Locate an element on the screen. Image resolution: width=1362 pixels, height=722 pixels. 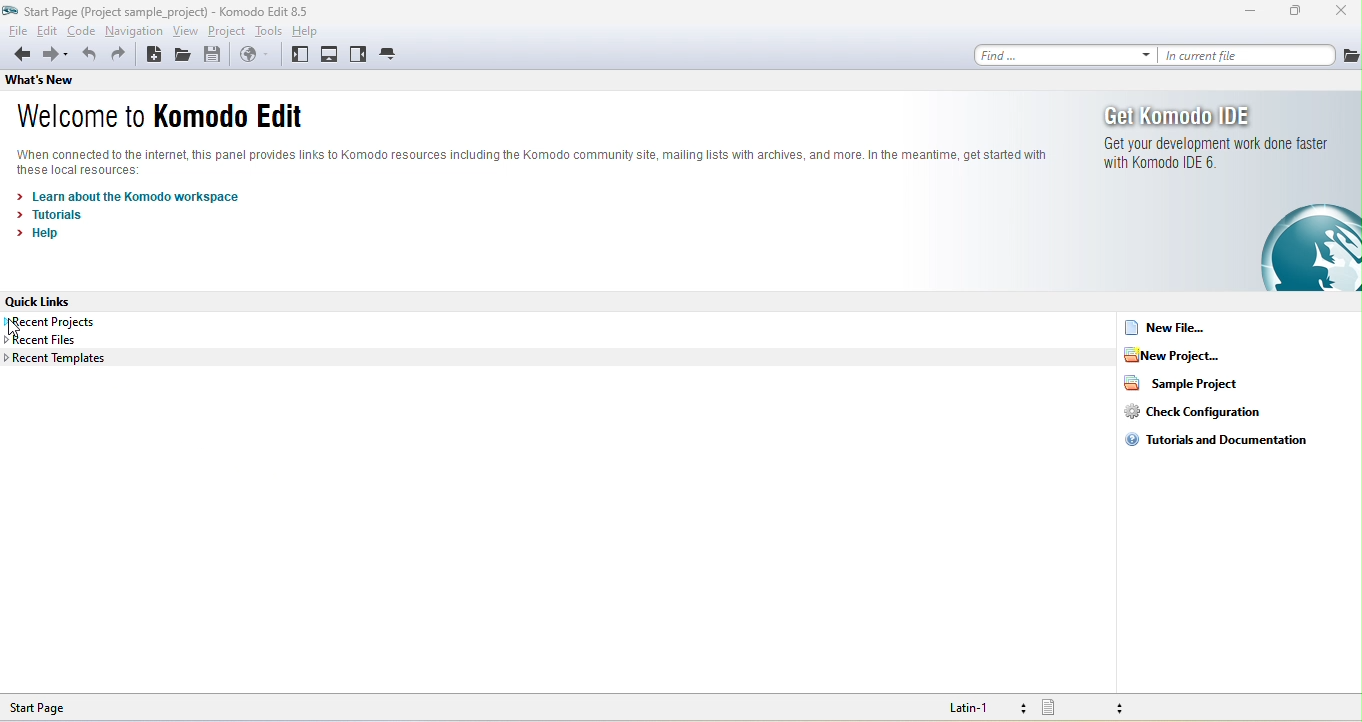
help is located at coordinates (35, 237).